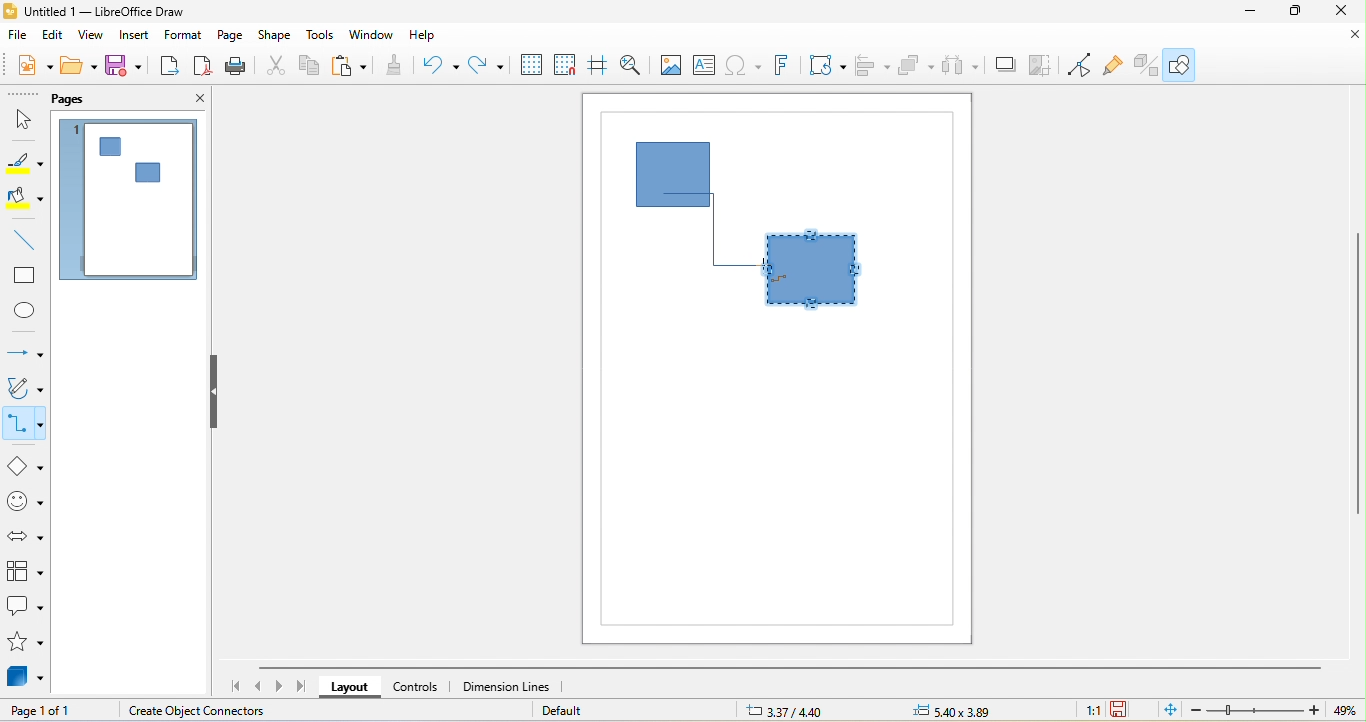 The width and height of the screenshot is (1366, 722). What do you see at coordinates (194, 99) in the screenshot?
I see `close` at bounding box center [194, 99].